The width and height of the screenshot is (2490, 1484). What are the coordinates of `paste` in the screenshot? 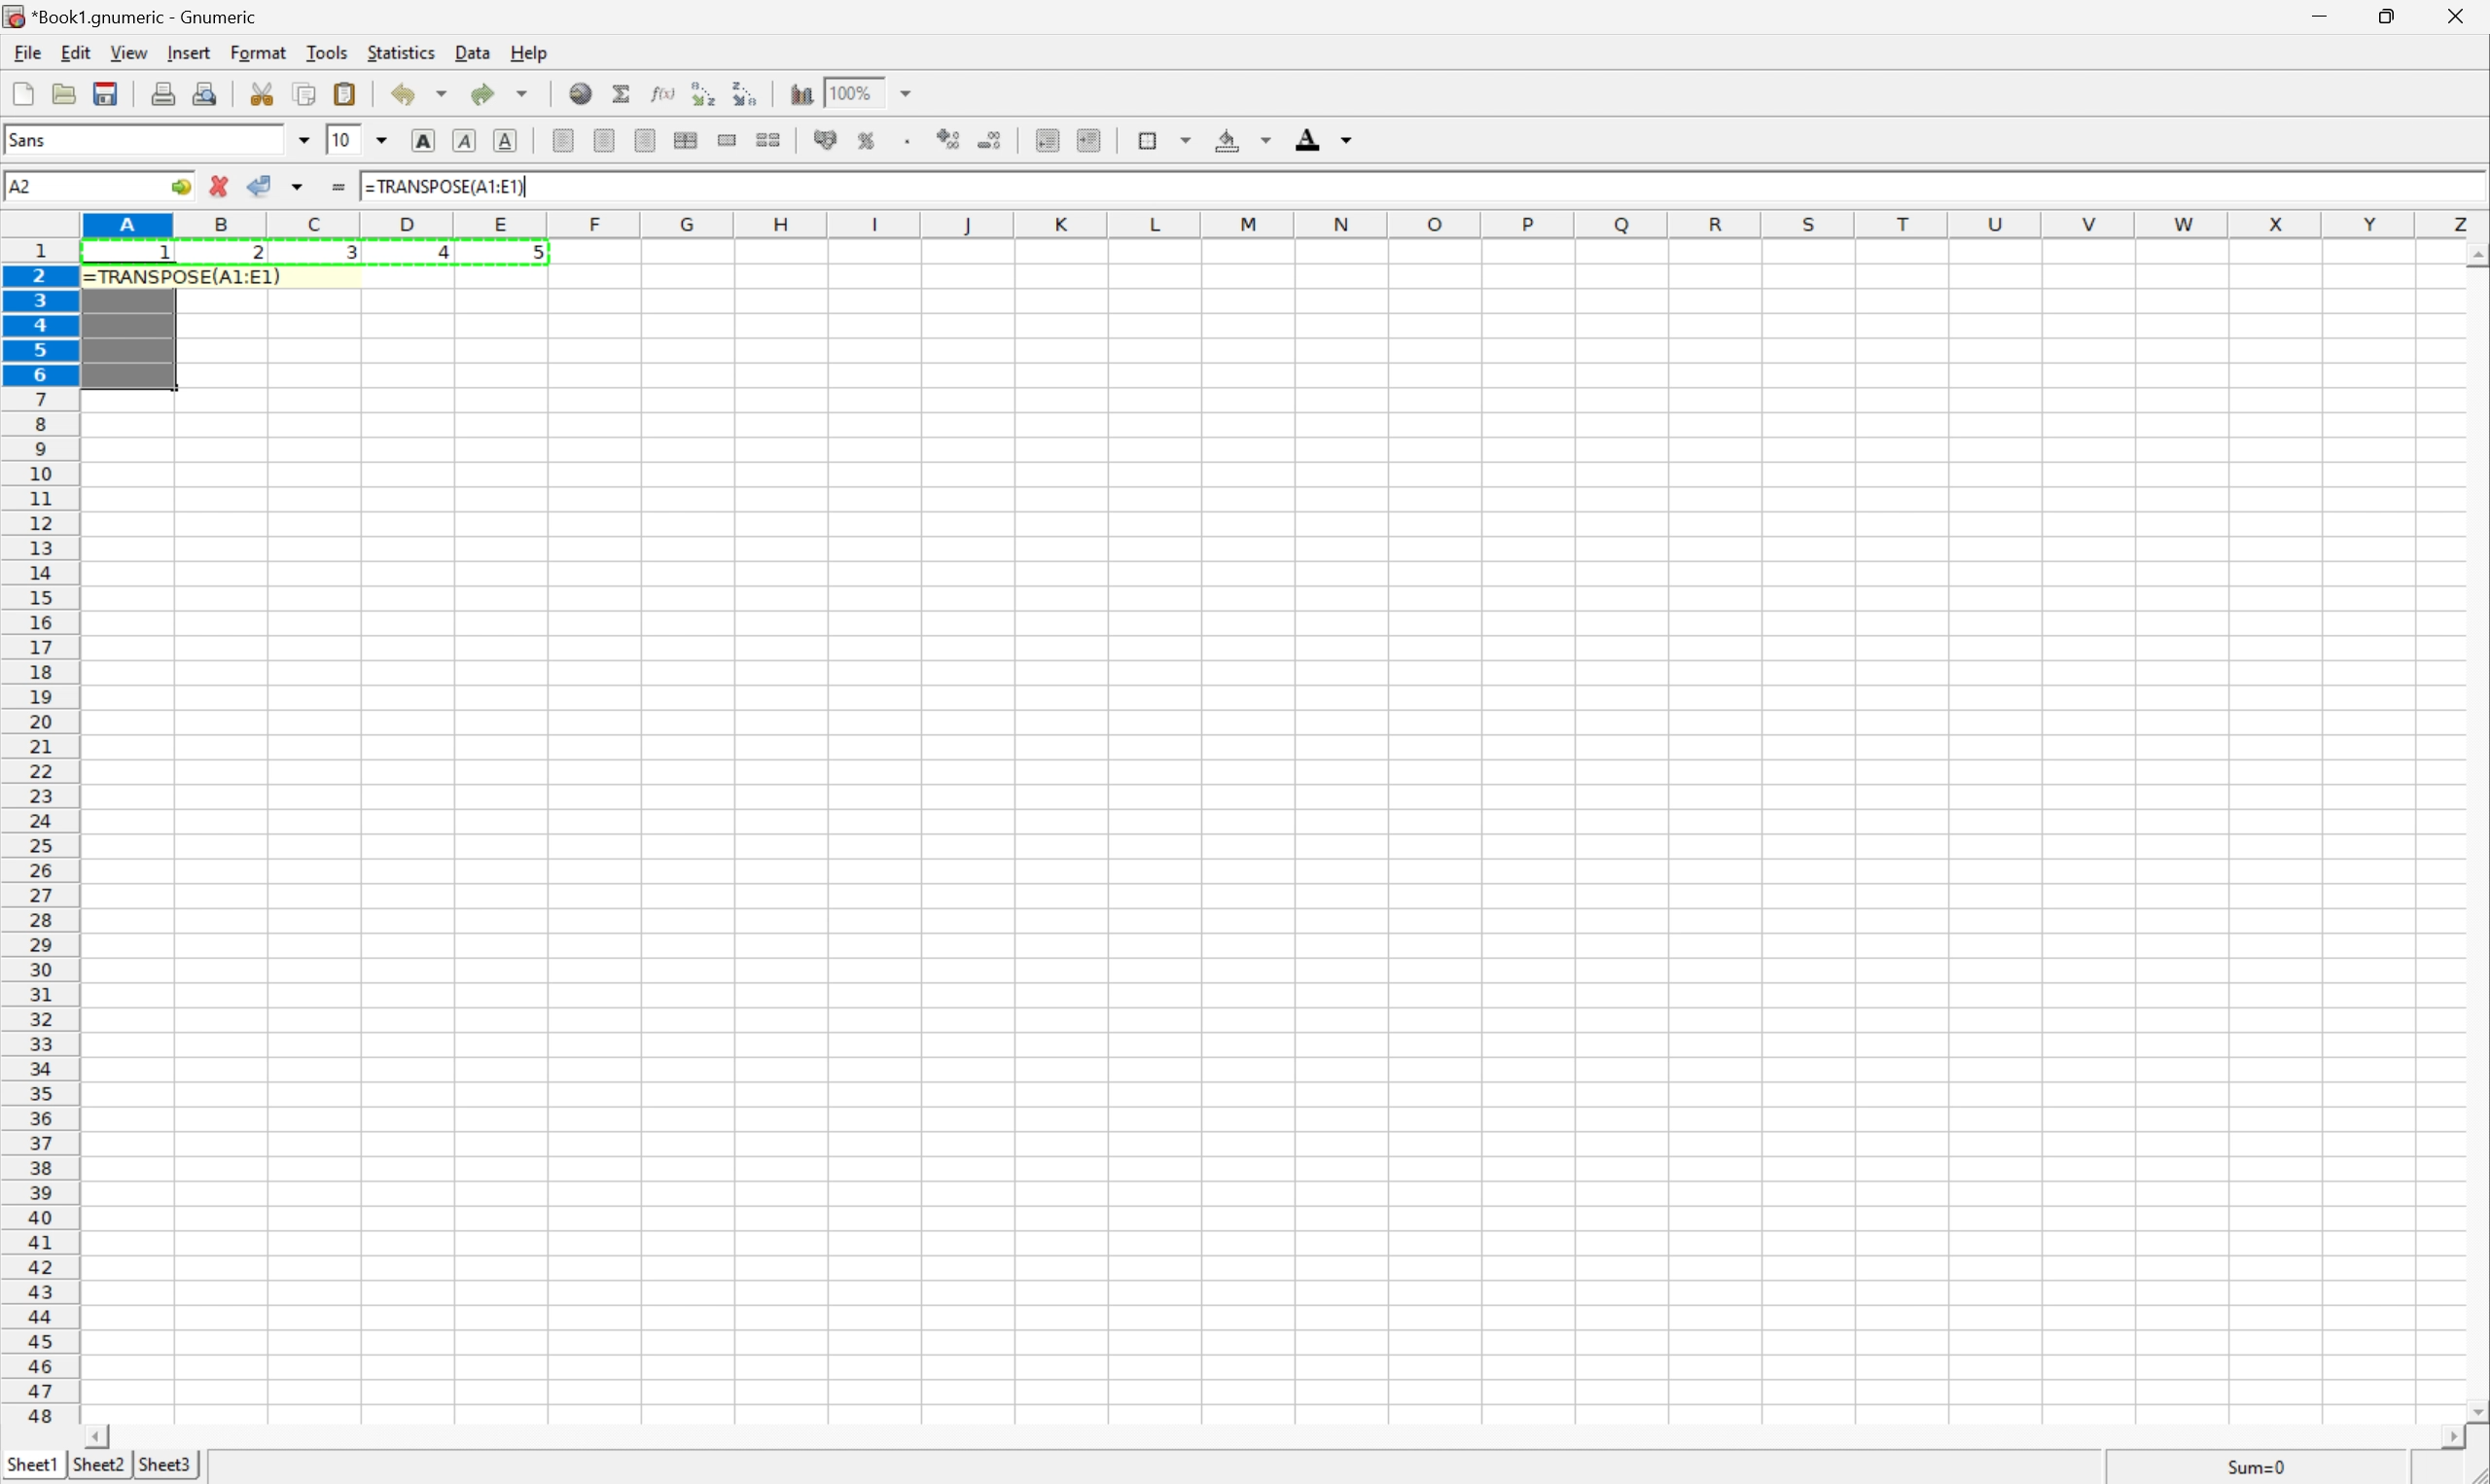 It's located at (344, 91).